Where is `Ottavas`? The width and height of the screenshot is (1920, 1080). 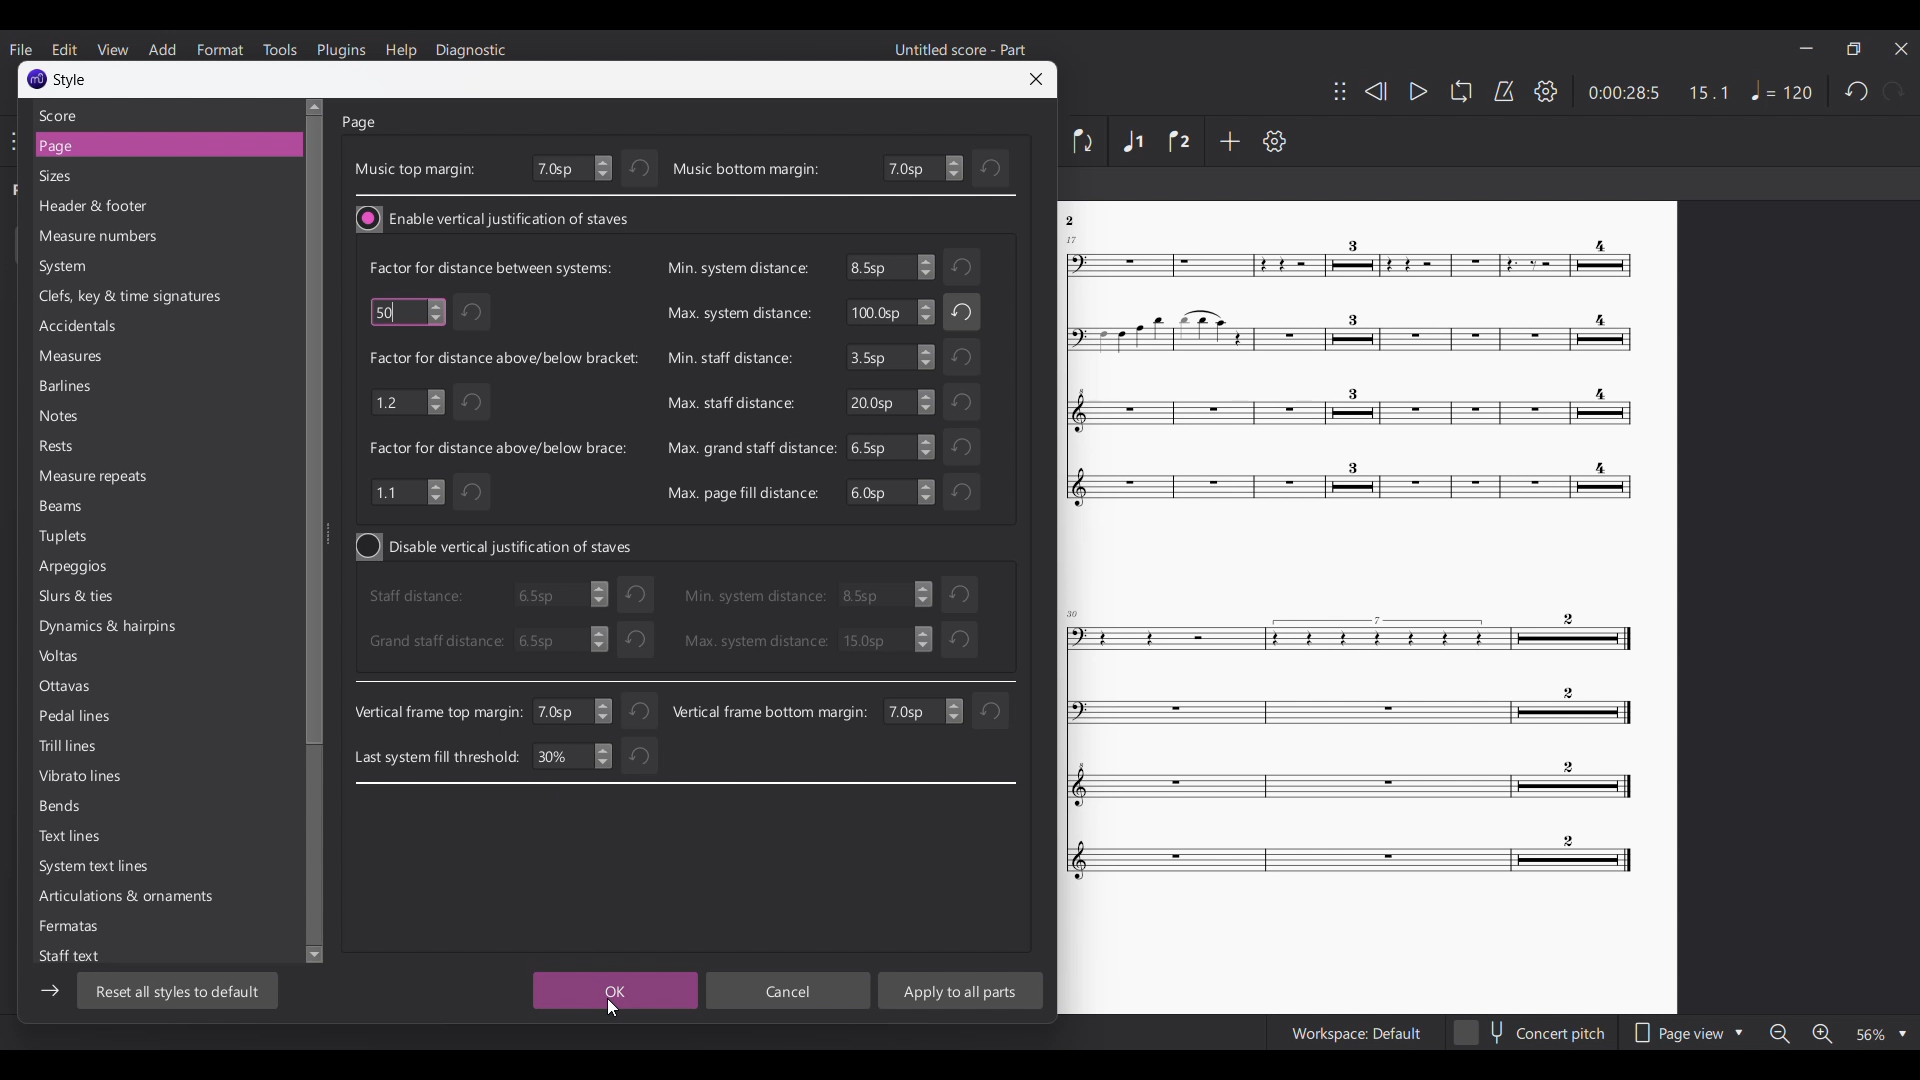 Ottavas is located at coordinates (108, 689).